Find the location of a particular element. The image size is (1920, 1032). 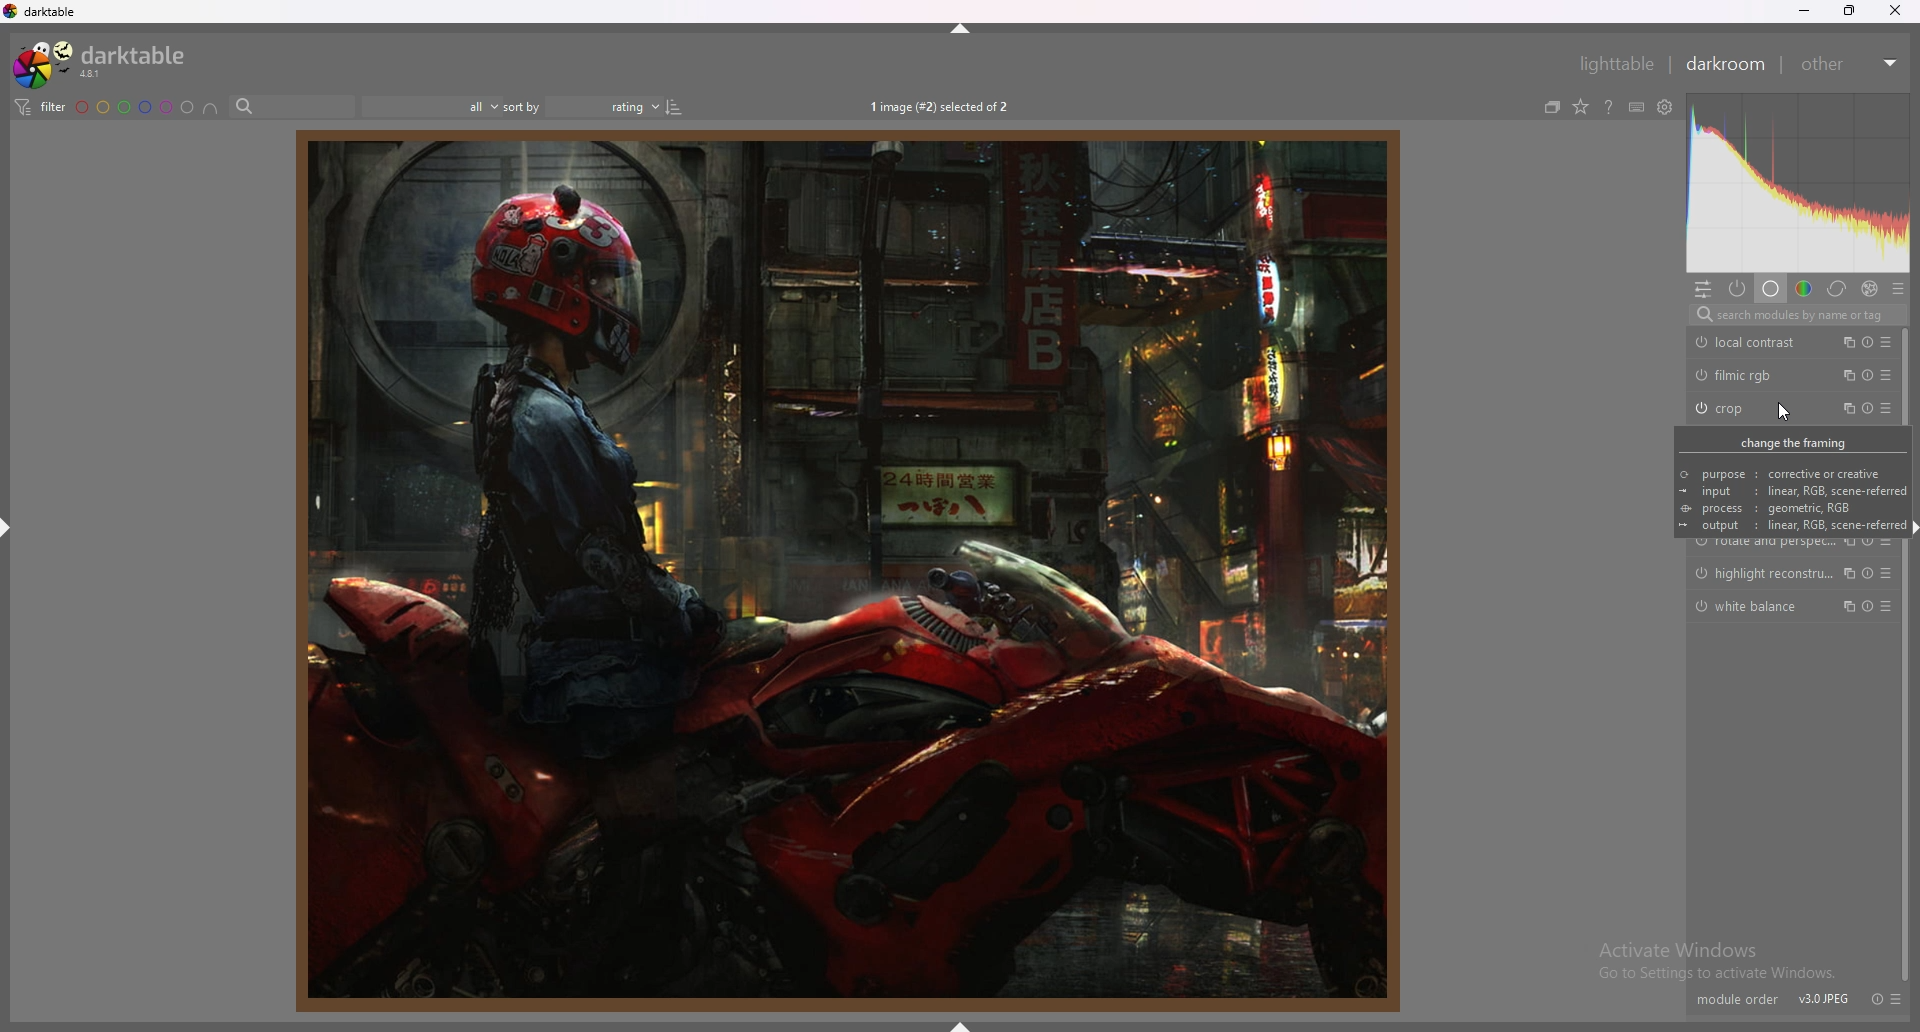

include color labels is located at coordinates (211, 107).